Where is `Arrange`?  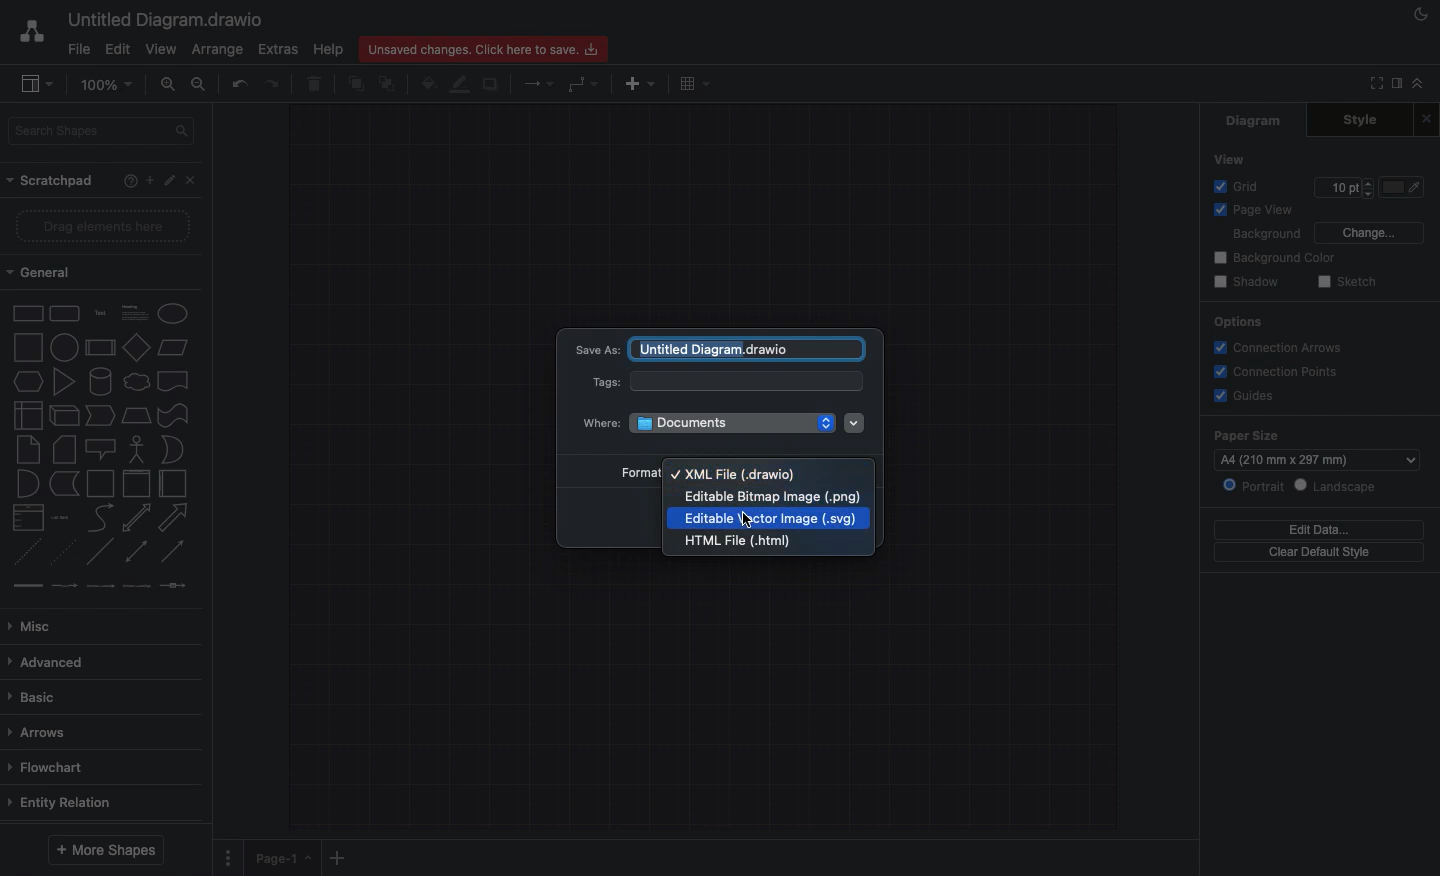 Arrange is located at coordinates (217, 51).